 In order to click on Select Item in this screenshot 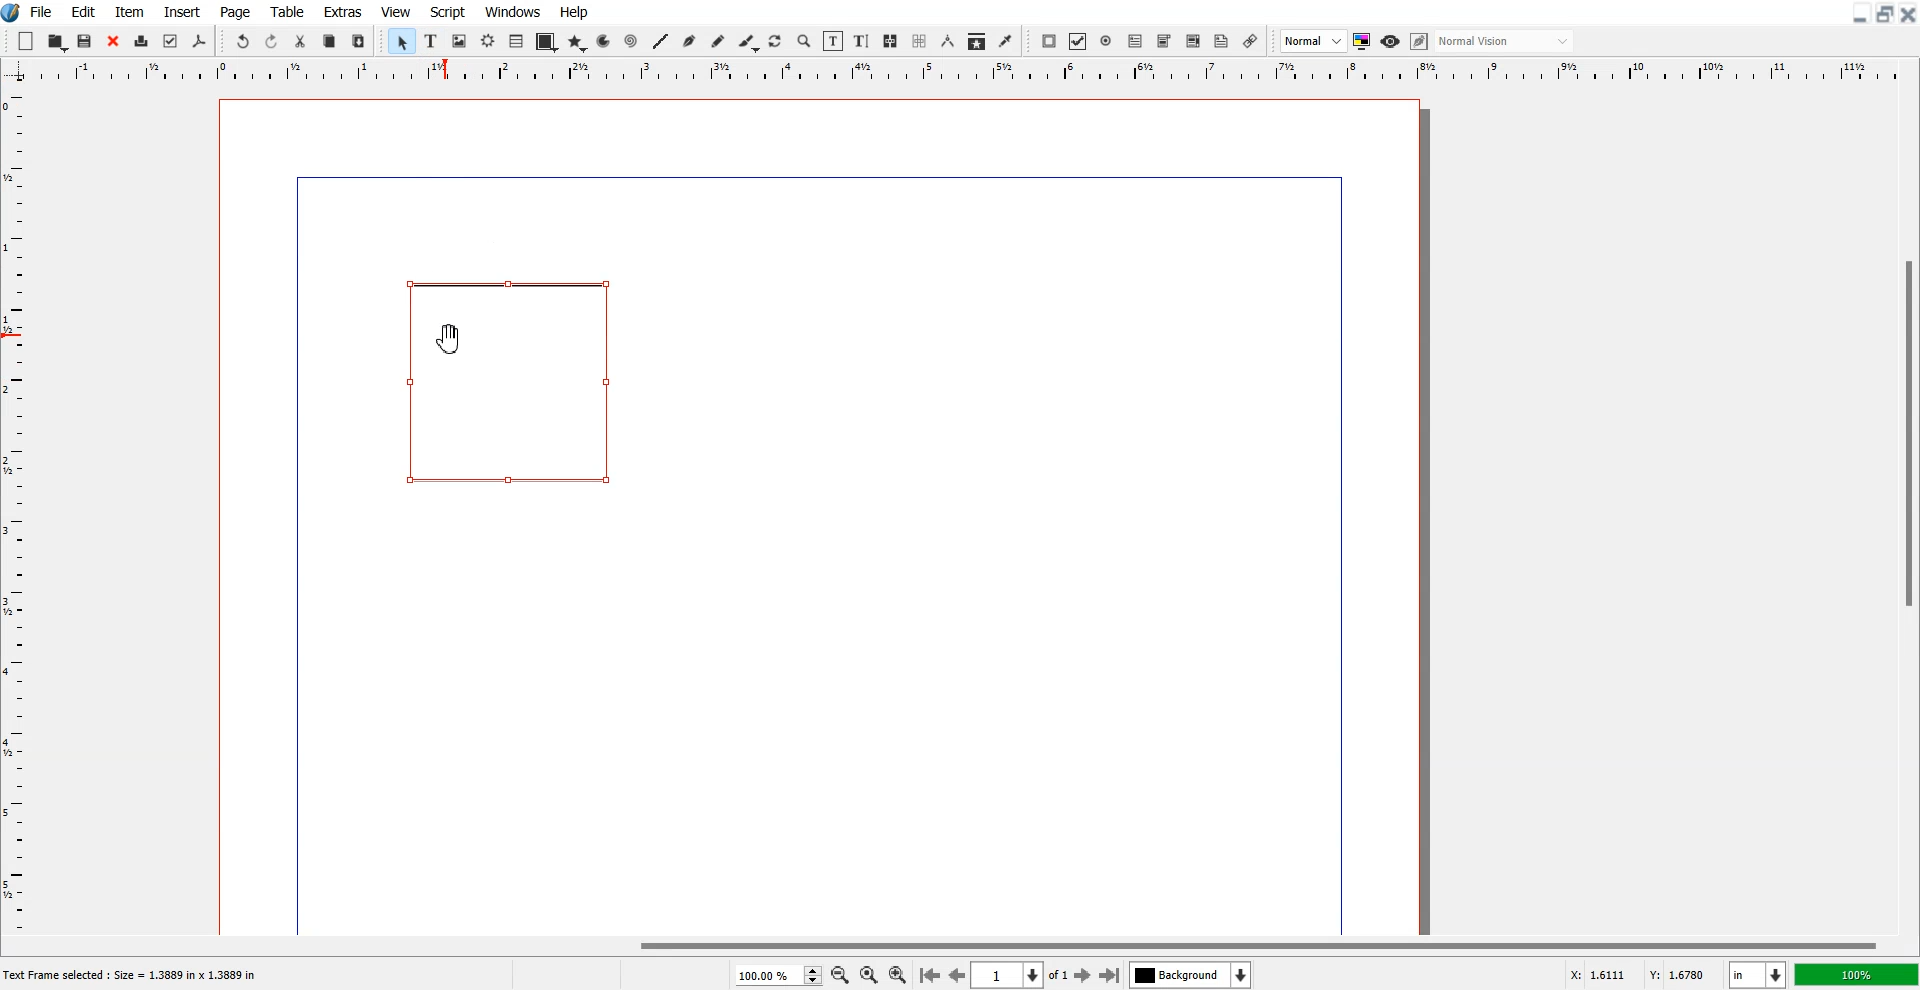, I will do `click(403, 41)`.